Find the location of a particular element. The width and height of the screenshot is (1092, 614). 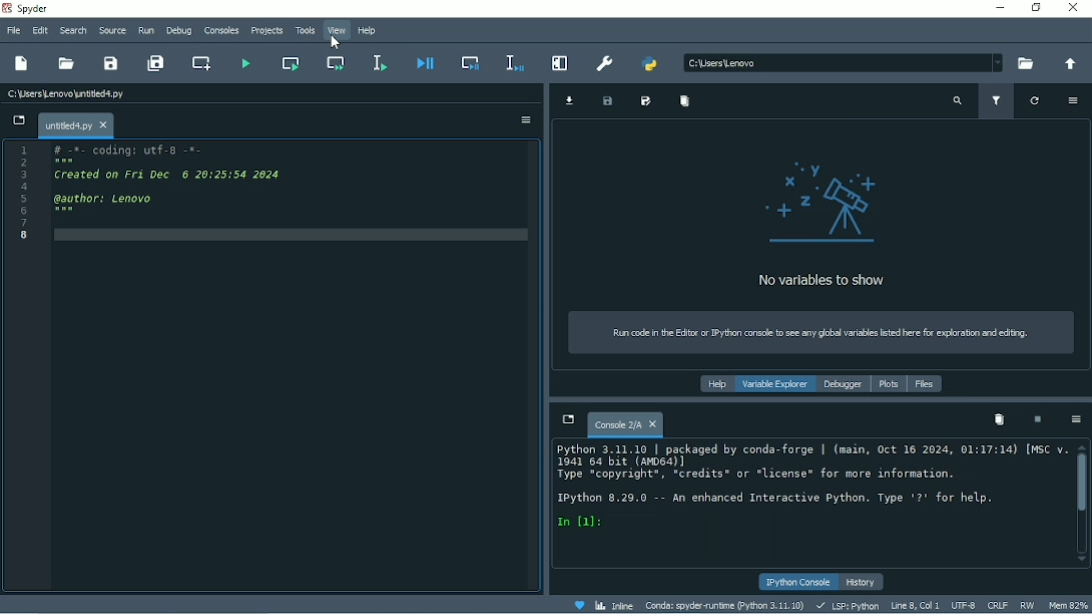

Options is located at coordinates (1073, 101).